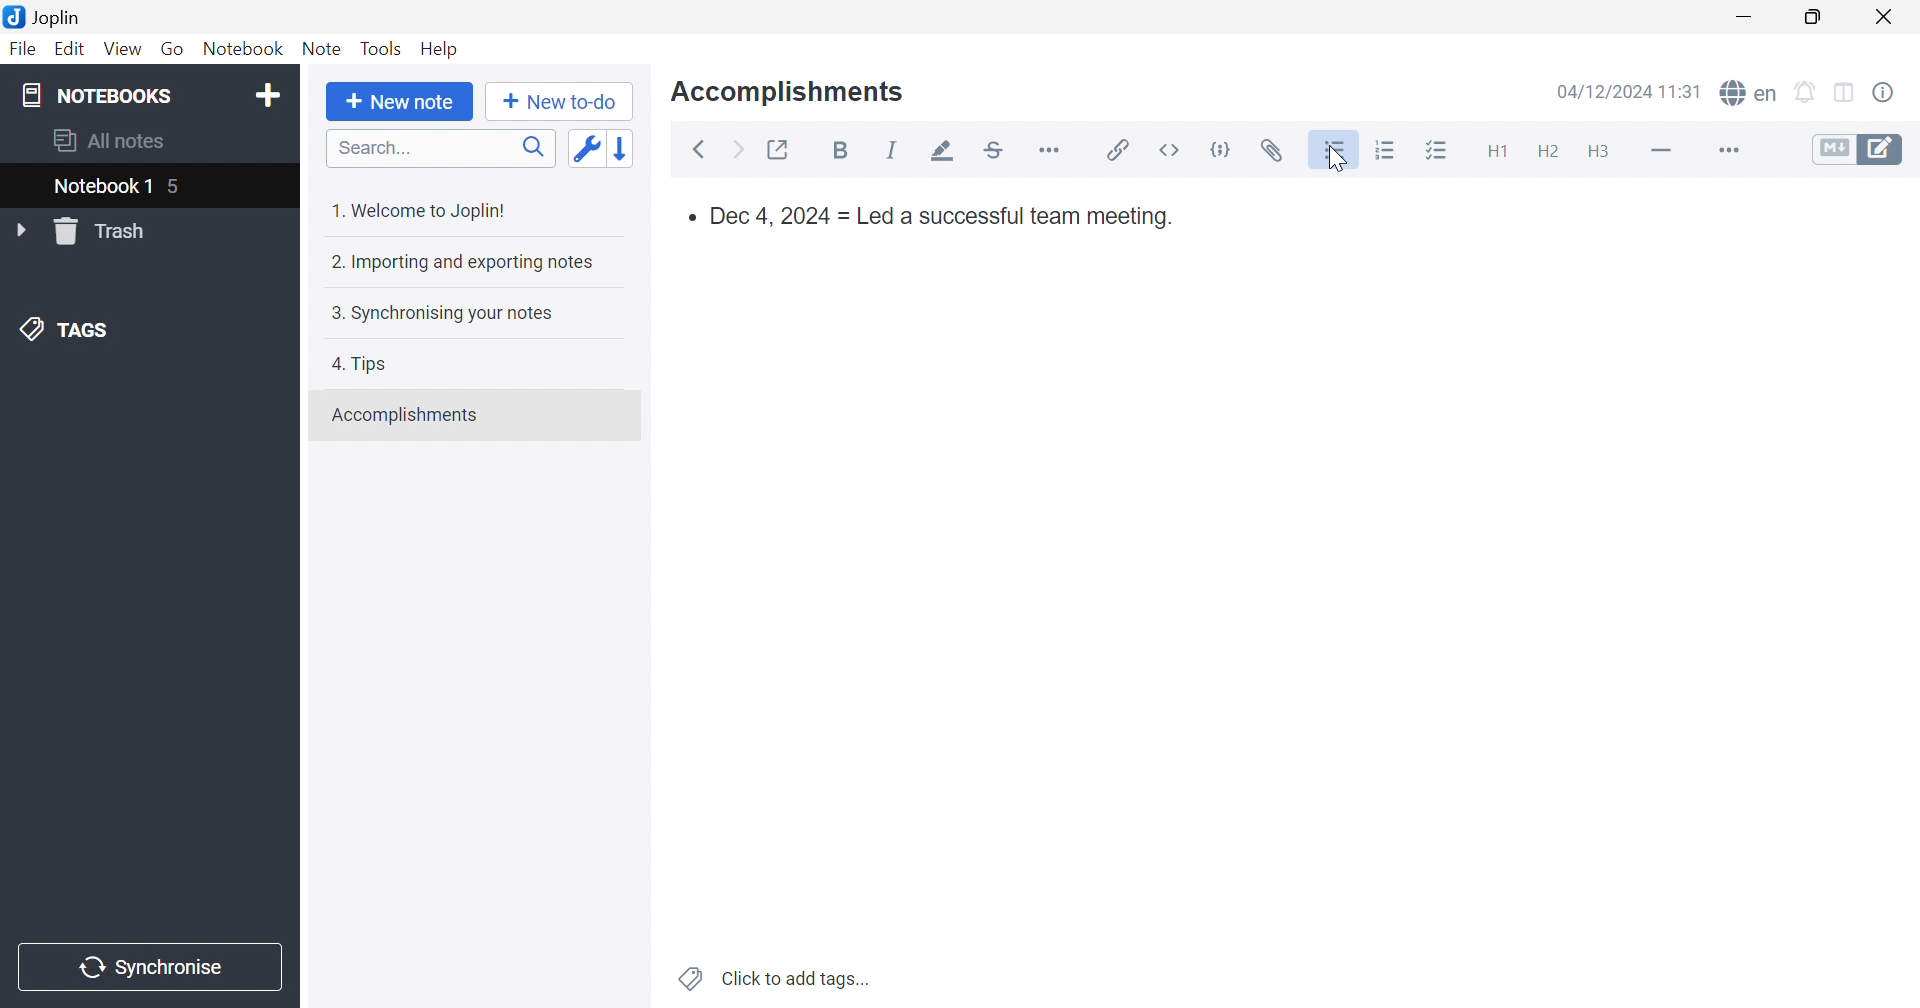 The height and width of the screenshot is (1008, 1920). What do you see at coordinates (1742, 18) in the screenshot?
I see `Minimize` at bounding box center [1742, 18].